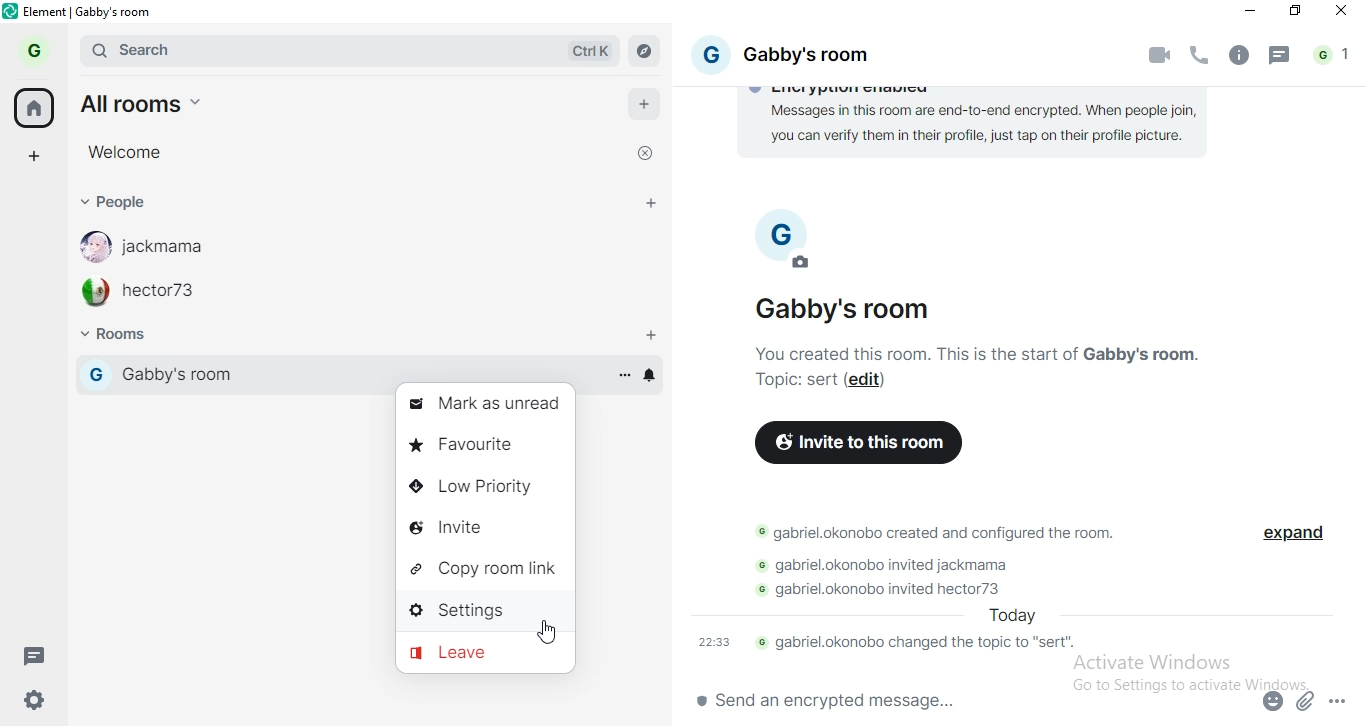 This screenshot has width=1366, height=726. I want to click on element, so click(90, 13).